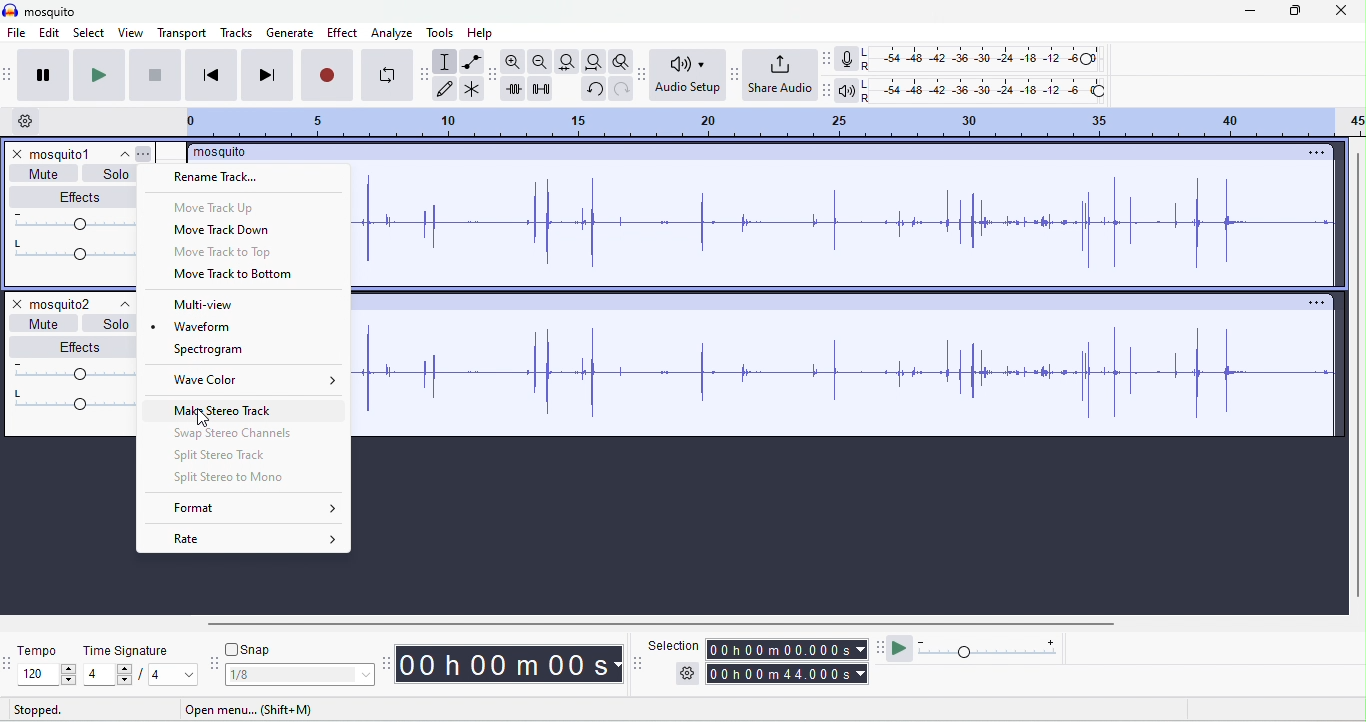  Describe the element at coordinates (44, 77) in the screenshot. I see `pause` at that location.